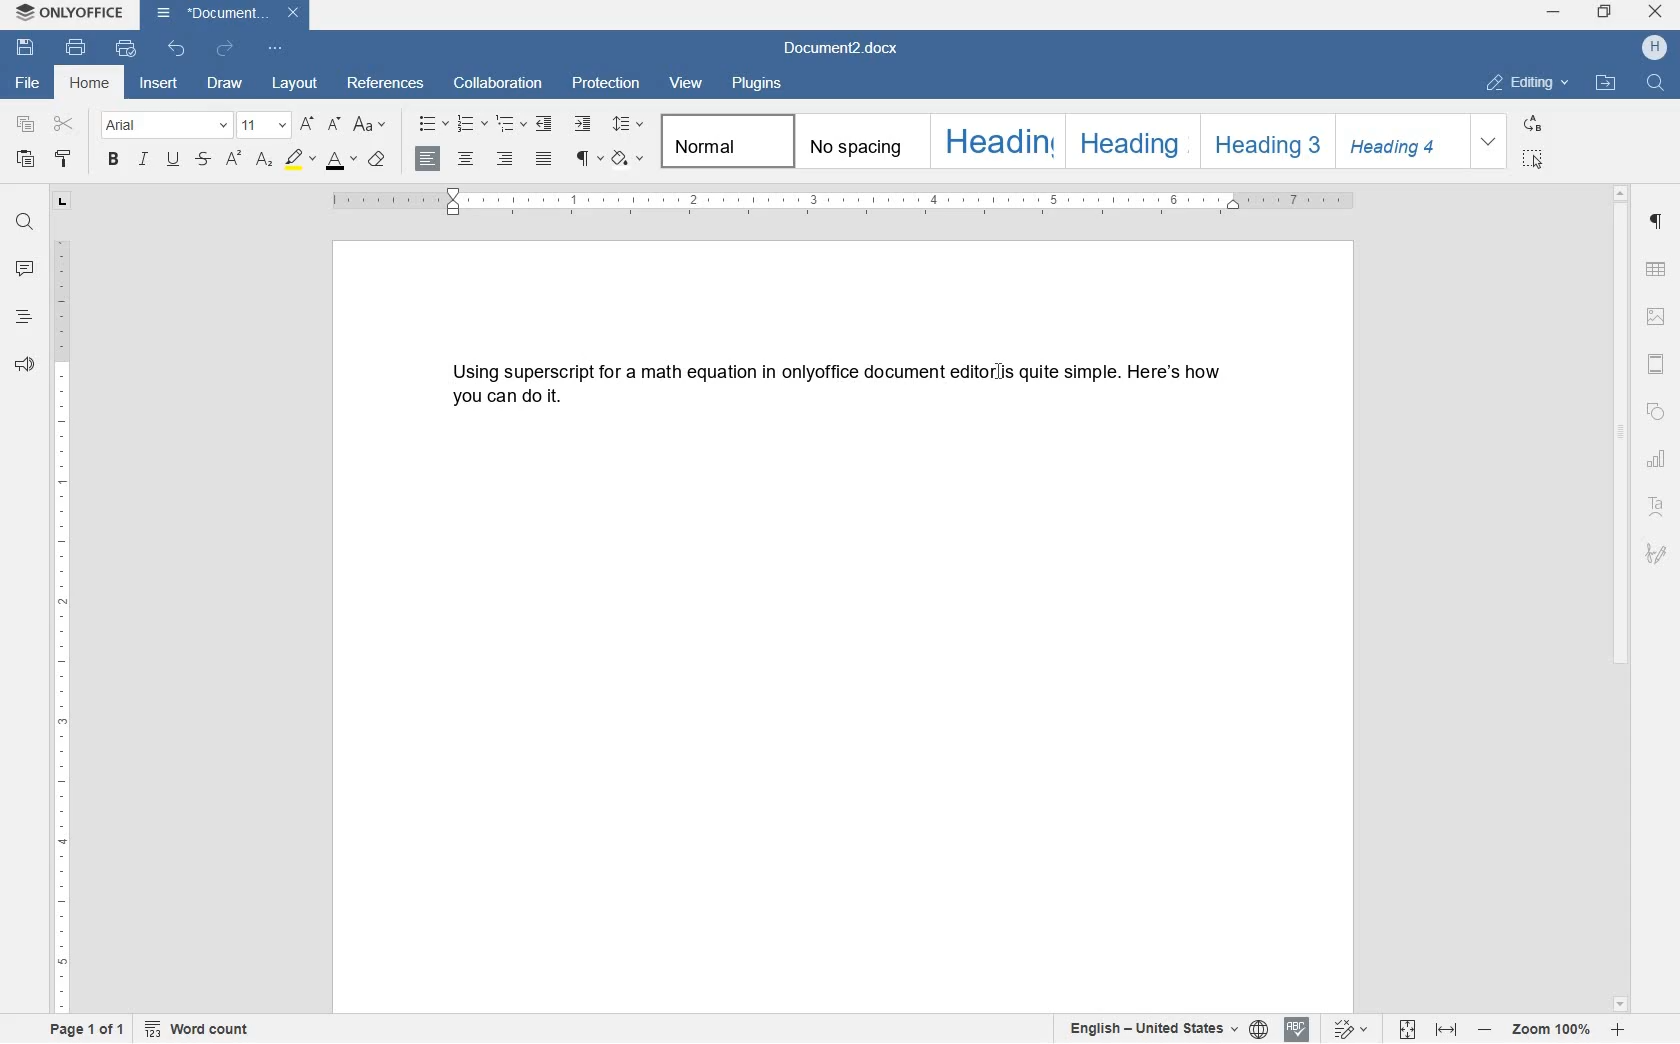 This screenshot has height=1044, width=1680. I want to click on cut, so click(65, 123).